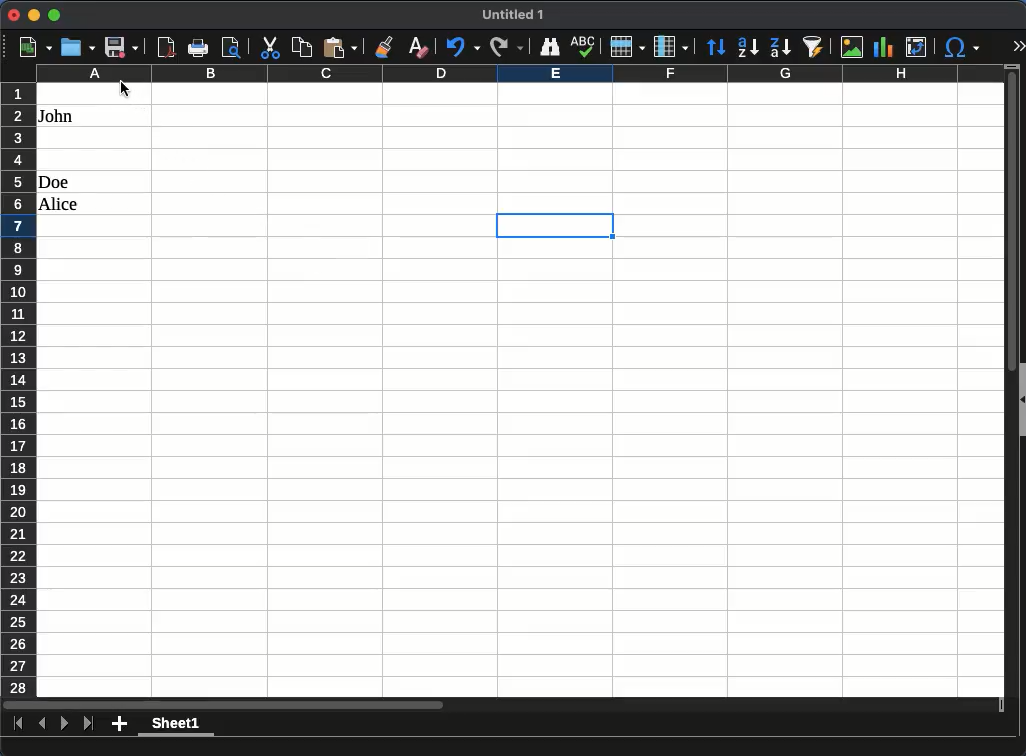 This screenshot has height=756, width=1026. I want to click on copy, so click(303, 48).